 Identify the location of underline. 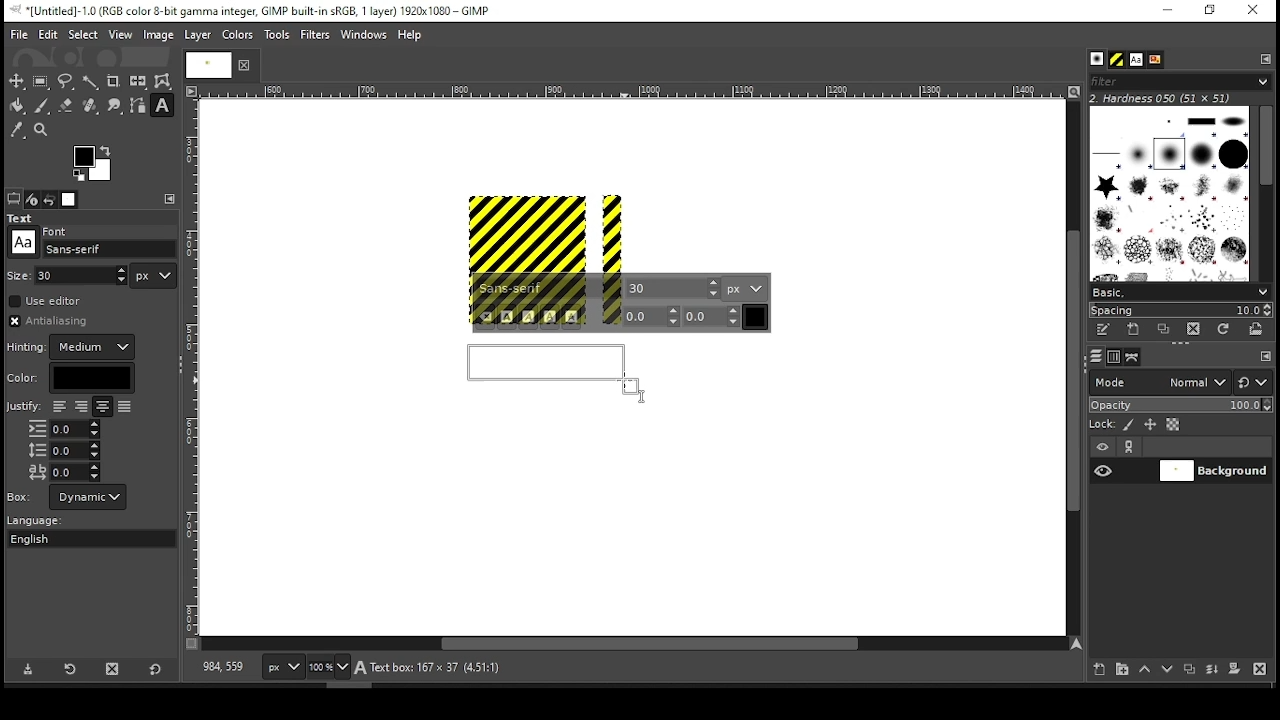
(550, 317).